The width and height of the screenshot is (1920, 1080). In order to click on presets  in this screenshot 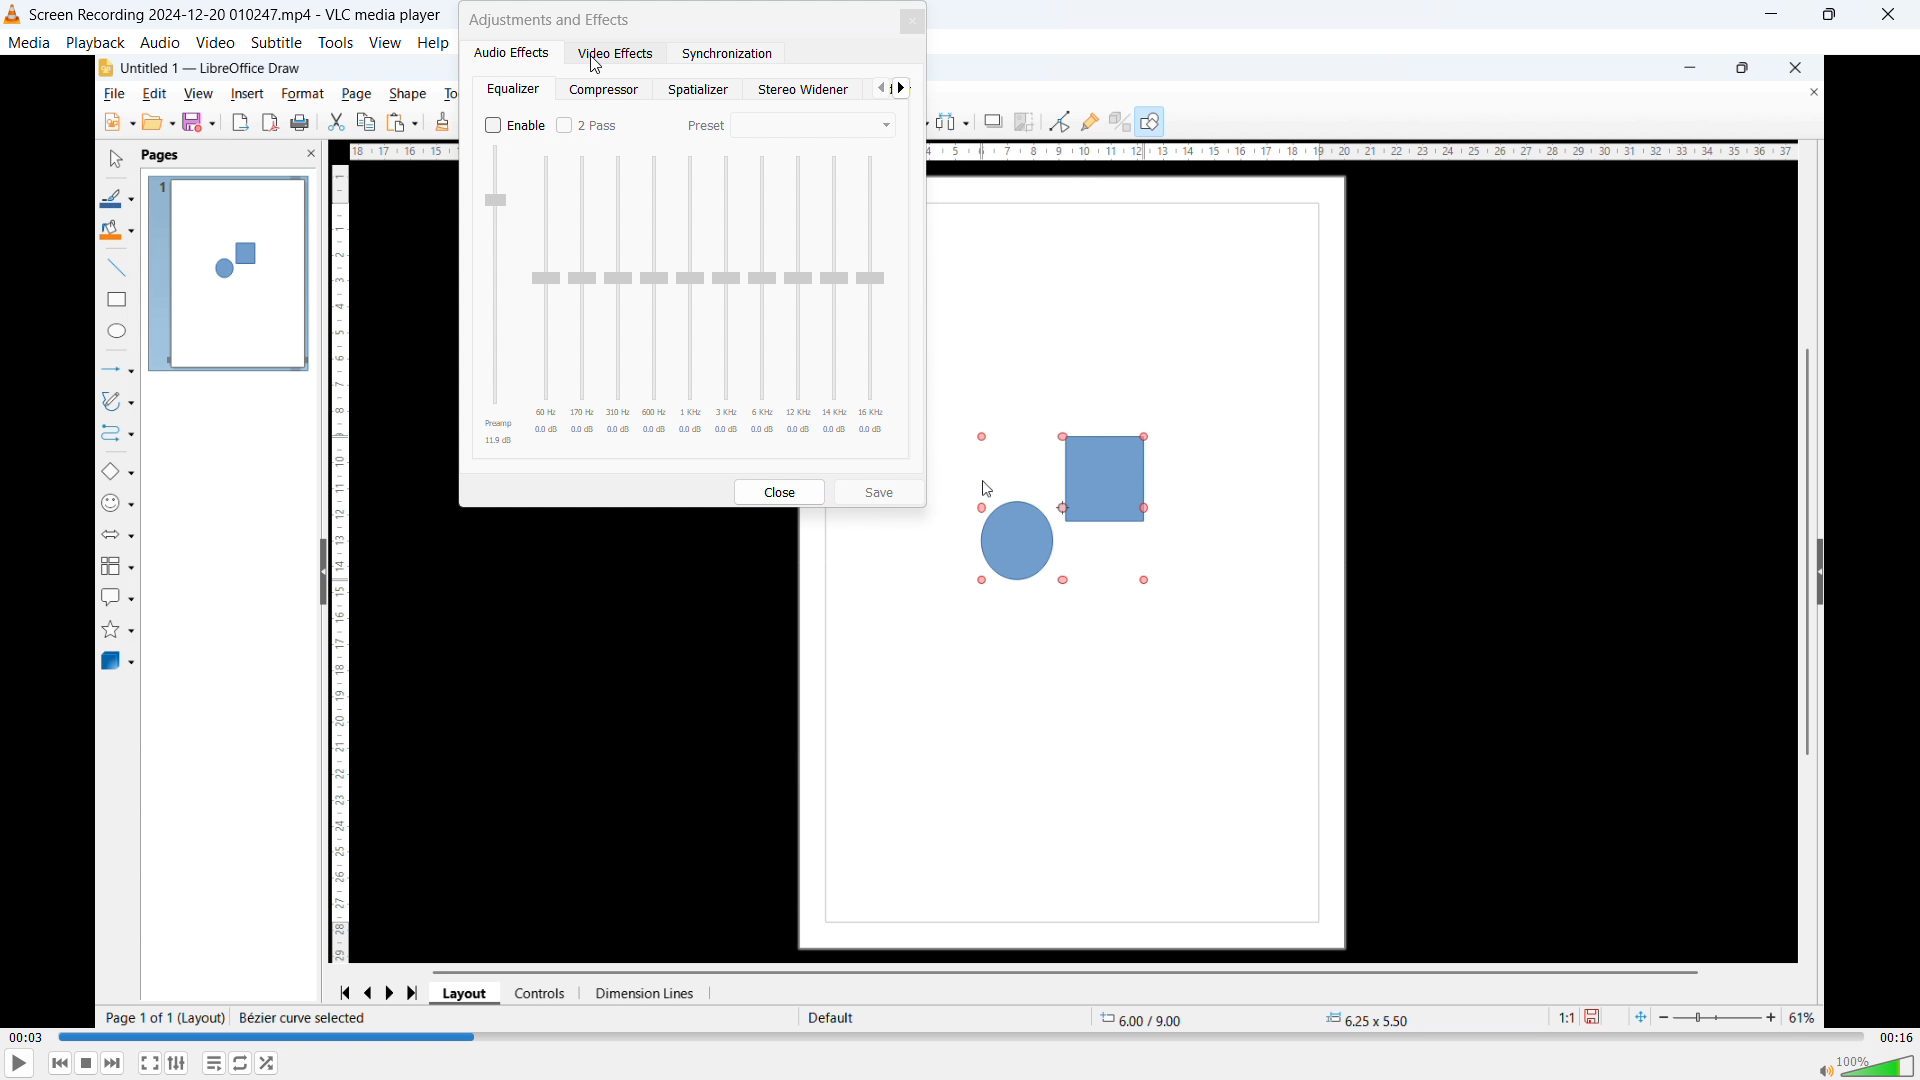, I will do `click(814, 125)`.